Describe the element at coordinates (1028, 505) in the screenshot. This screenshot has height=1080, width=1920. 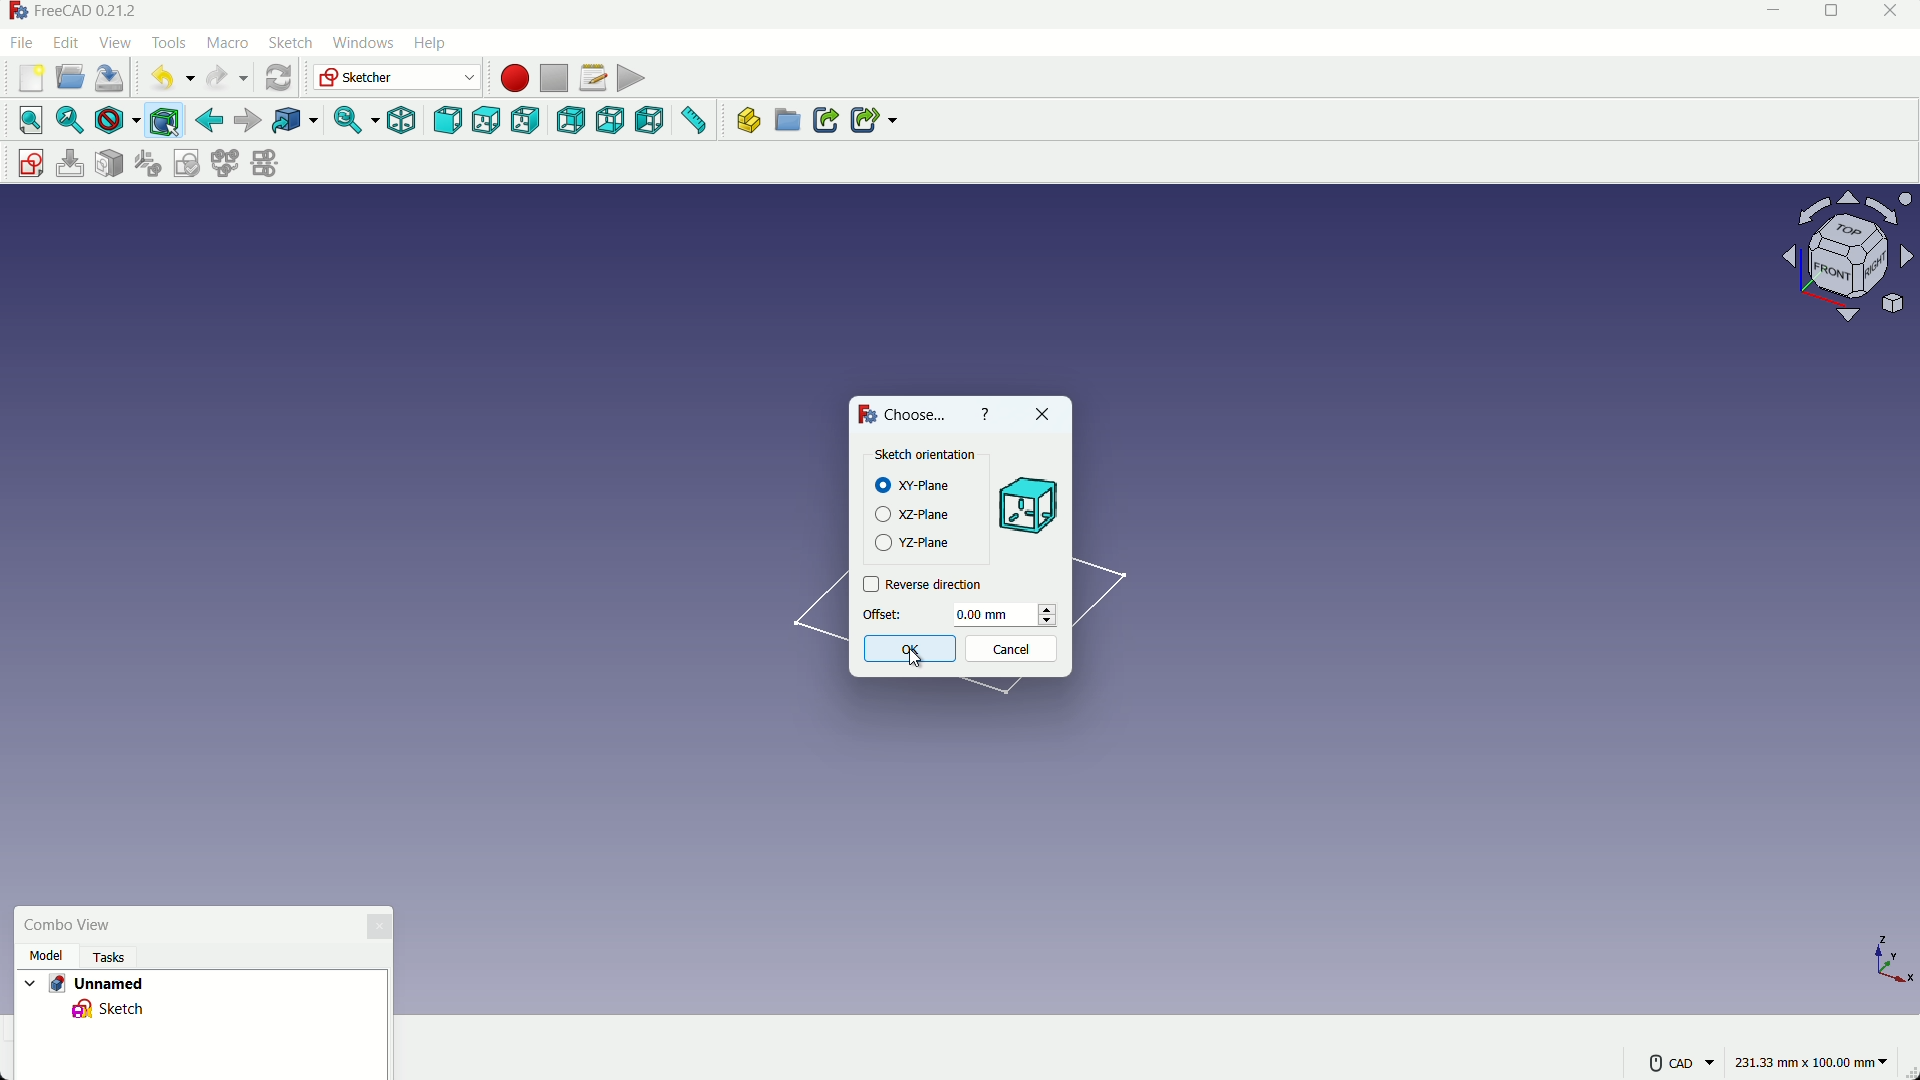
I see `preview` at that location.